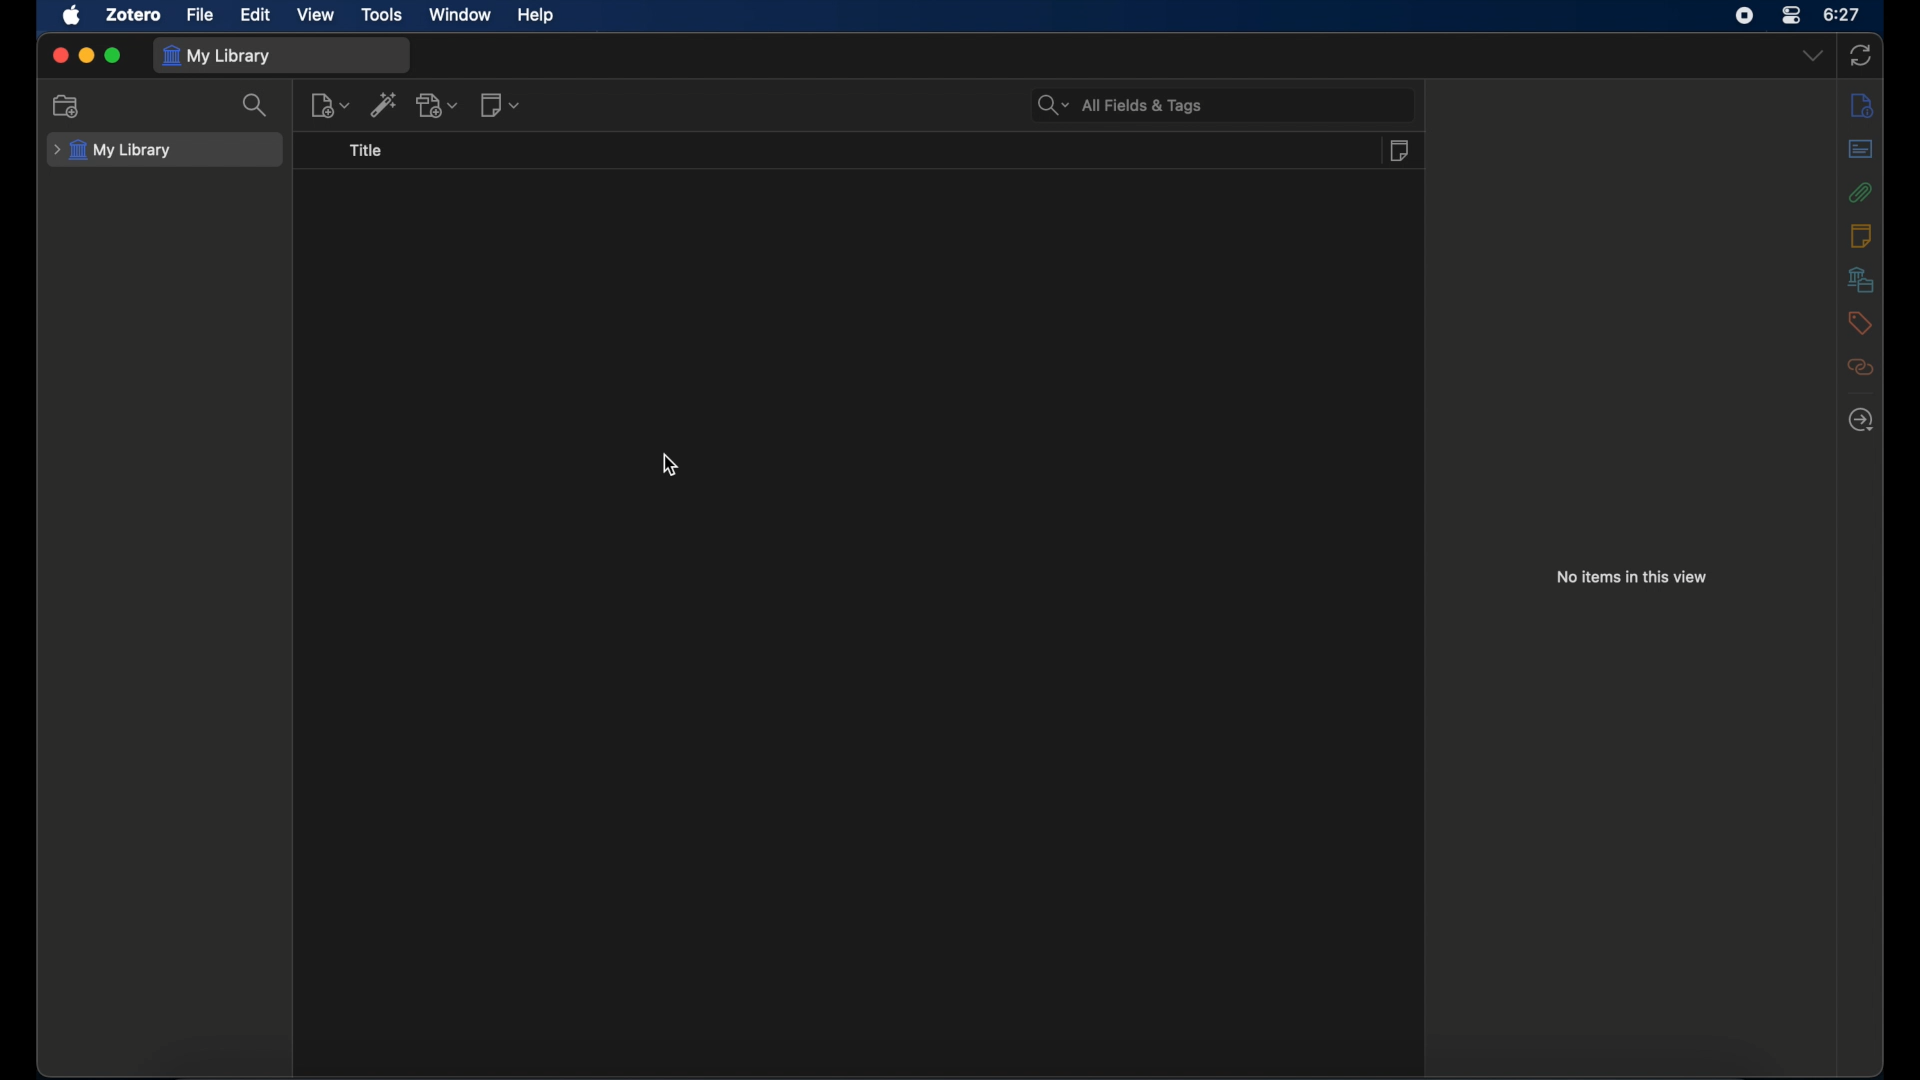 This screenshot has height=1080, width=1920. I want to click on related, so click(1860, 367).